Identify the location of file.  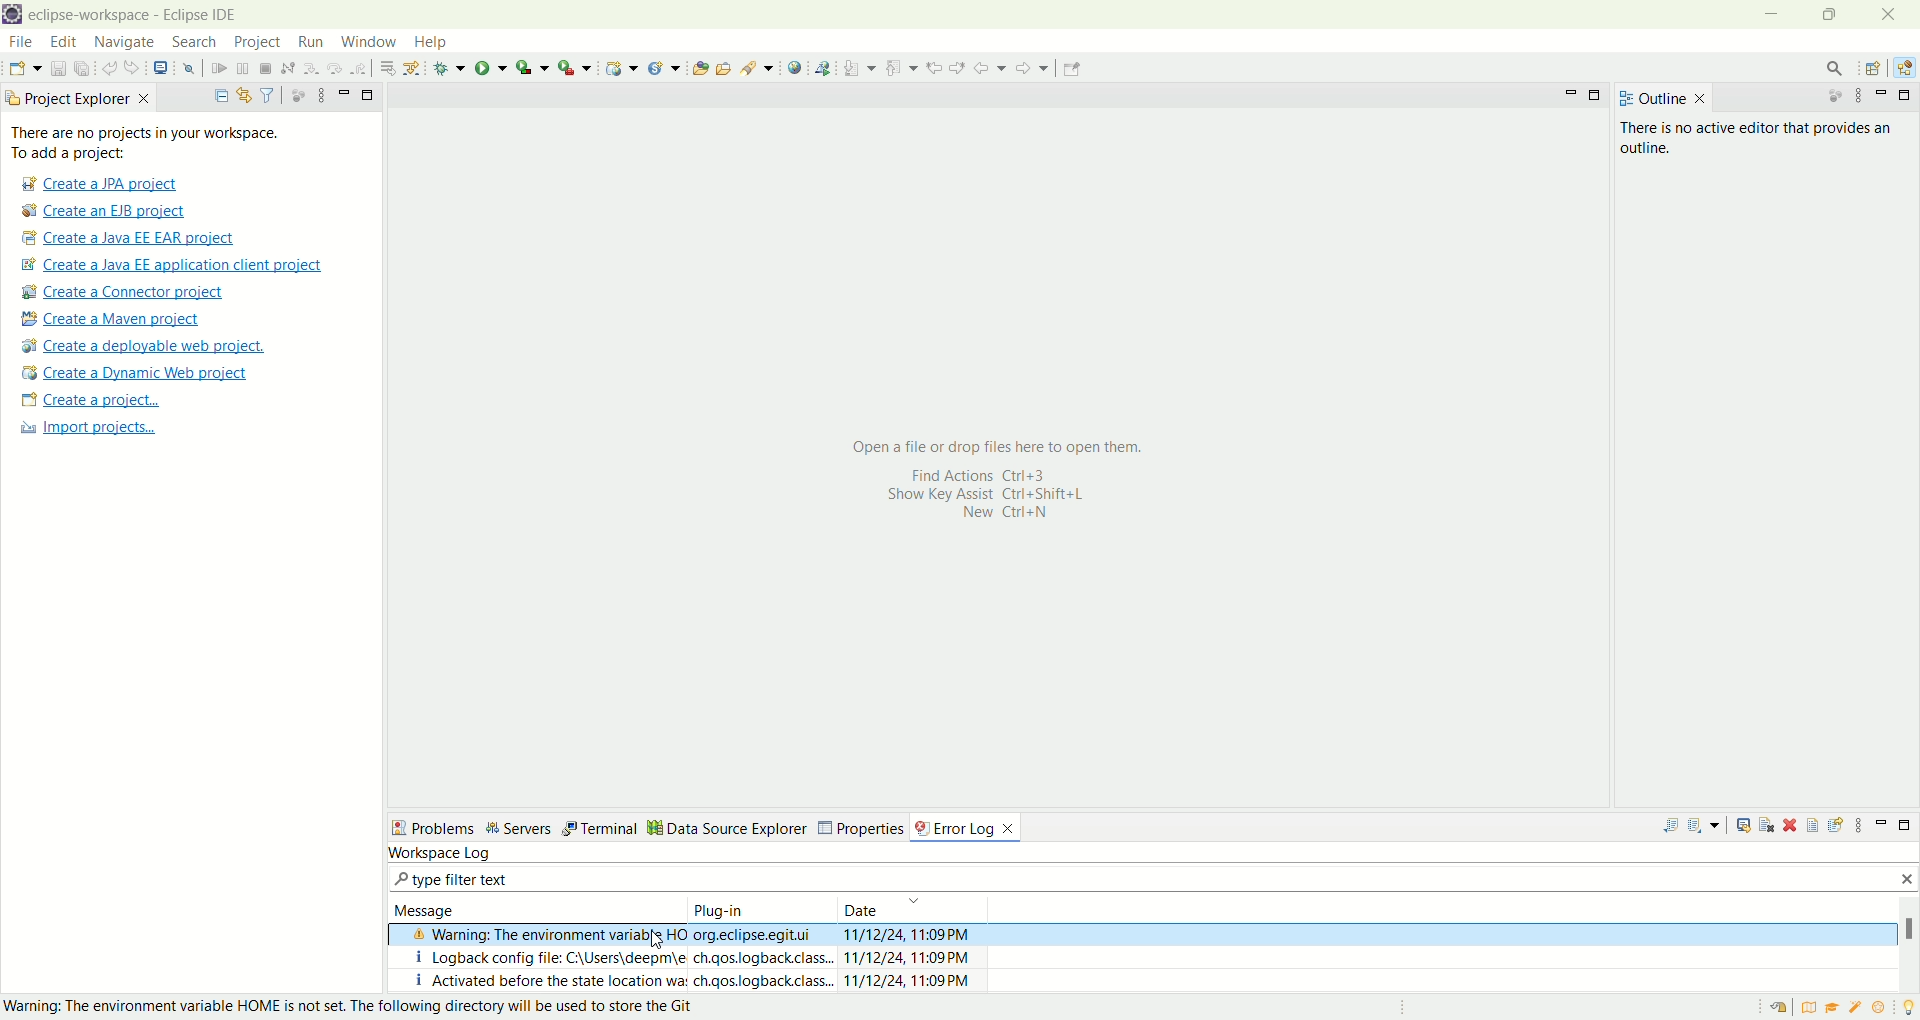
(18, 41).